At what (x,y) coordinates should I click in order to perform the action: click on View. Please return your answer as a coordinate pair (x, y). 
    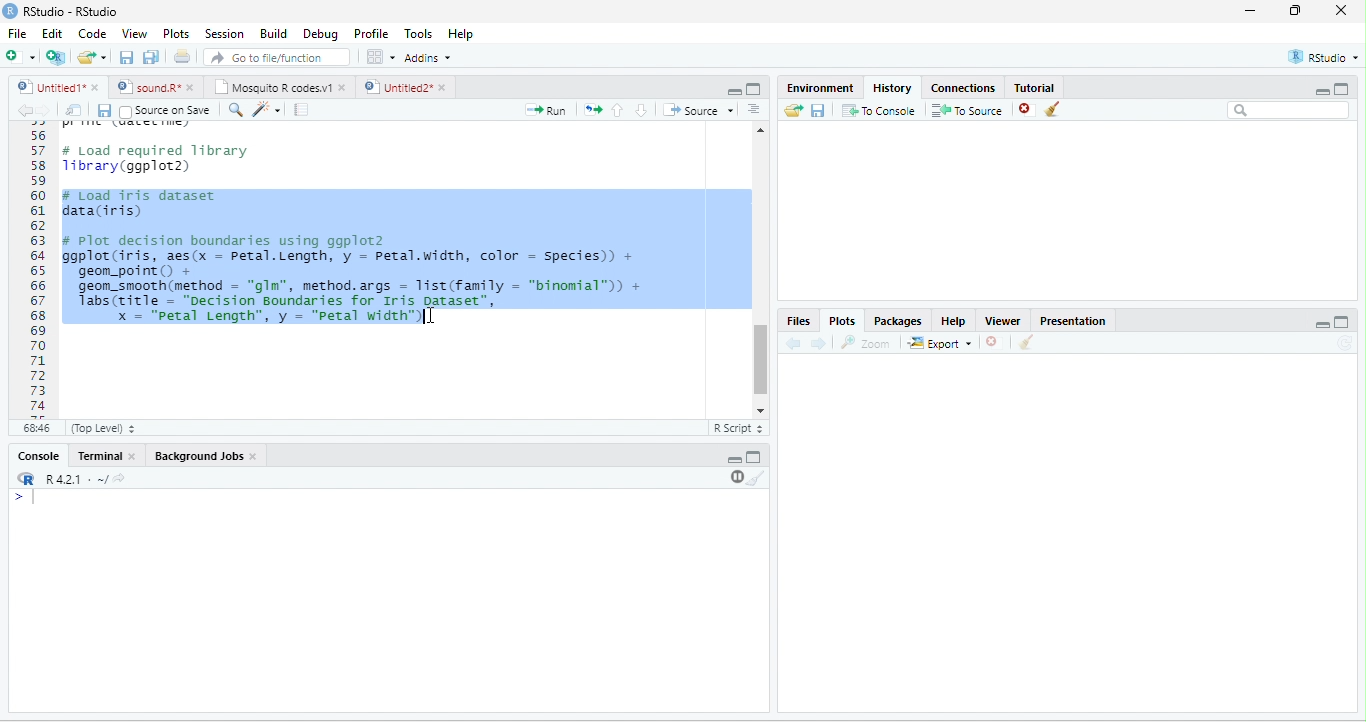
    Looking at the image, I should click on (134, 34).